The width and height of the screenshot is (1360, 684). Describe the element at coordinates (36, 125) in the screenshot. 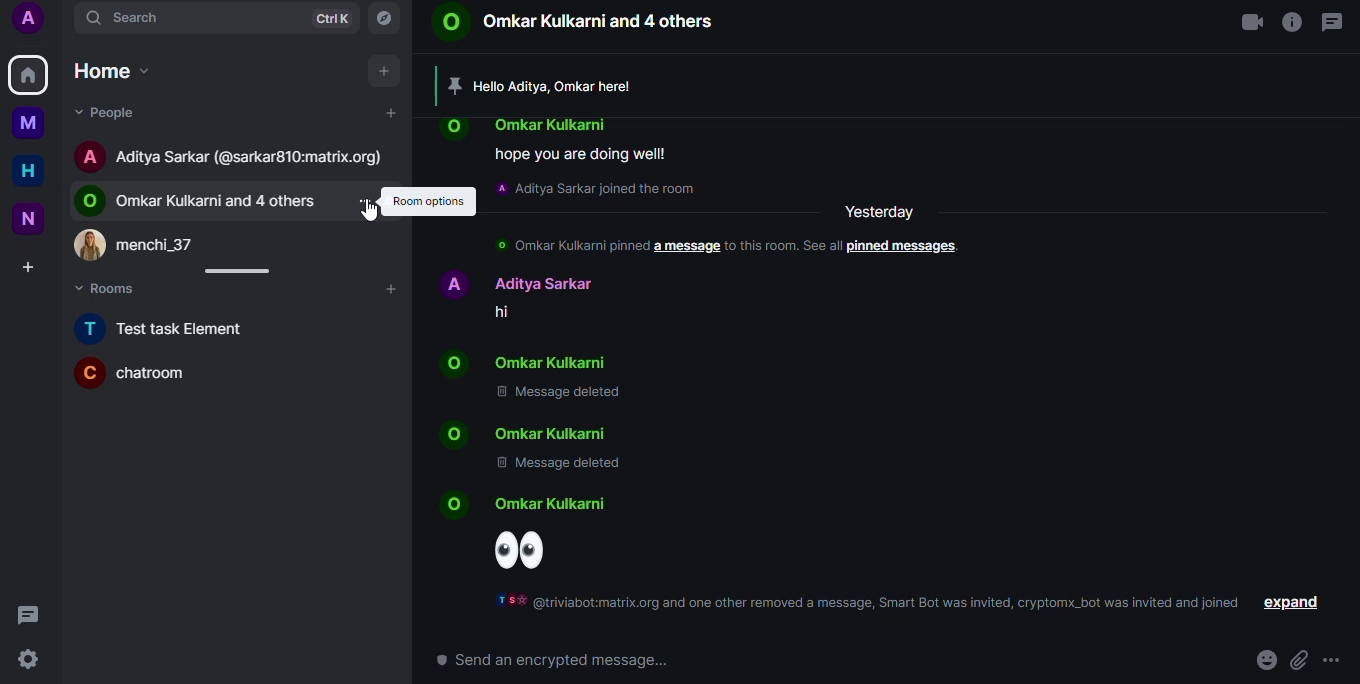

I see `` at that location.